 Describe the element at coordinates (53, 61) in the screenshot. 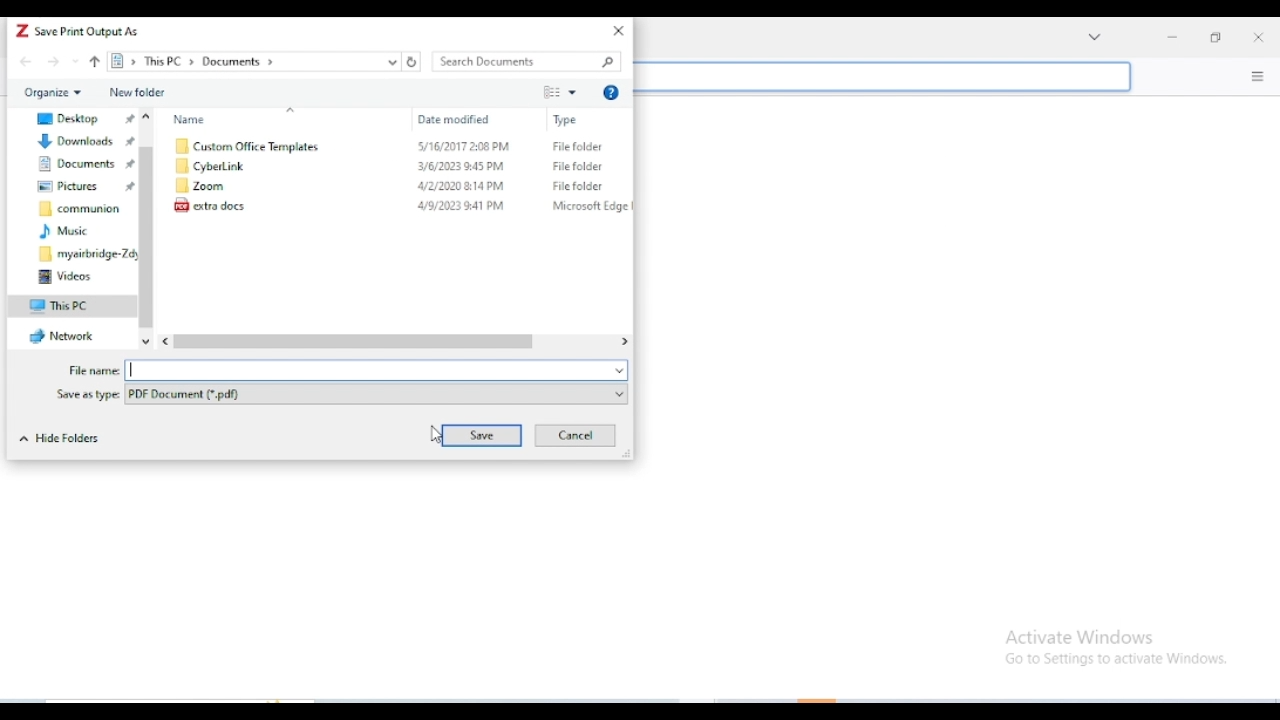

I see `forward` at that location.